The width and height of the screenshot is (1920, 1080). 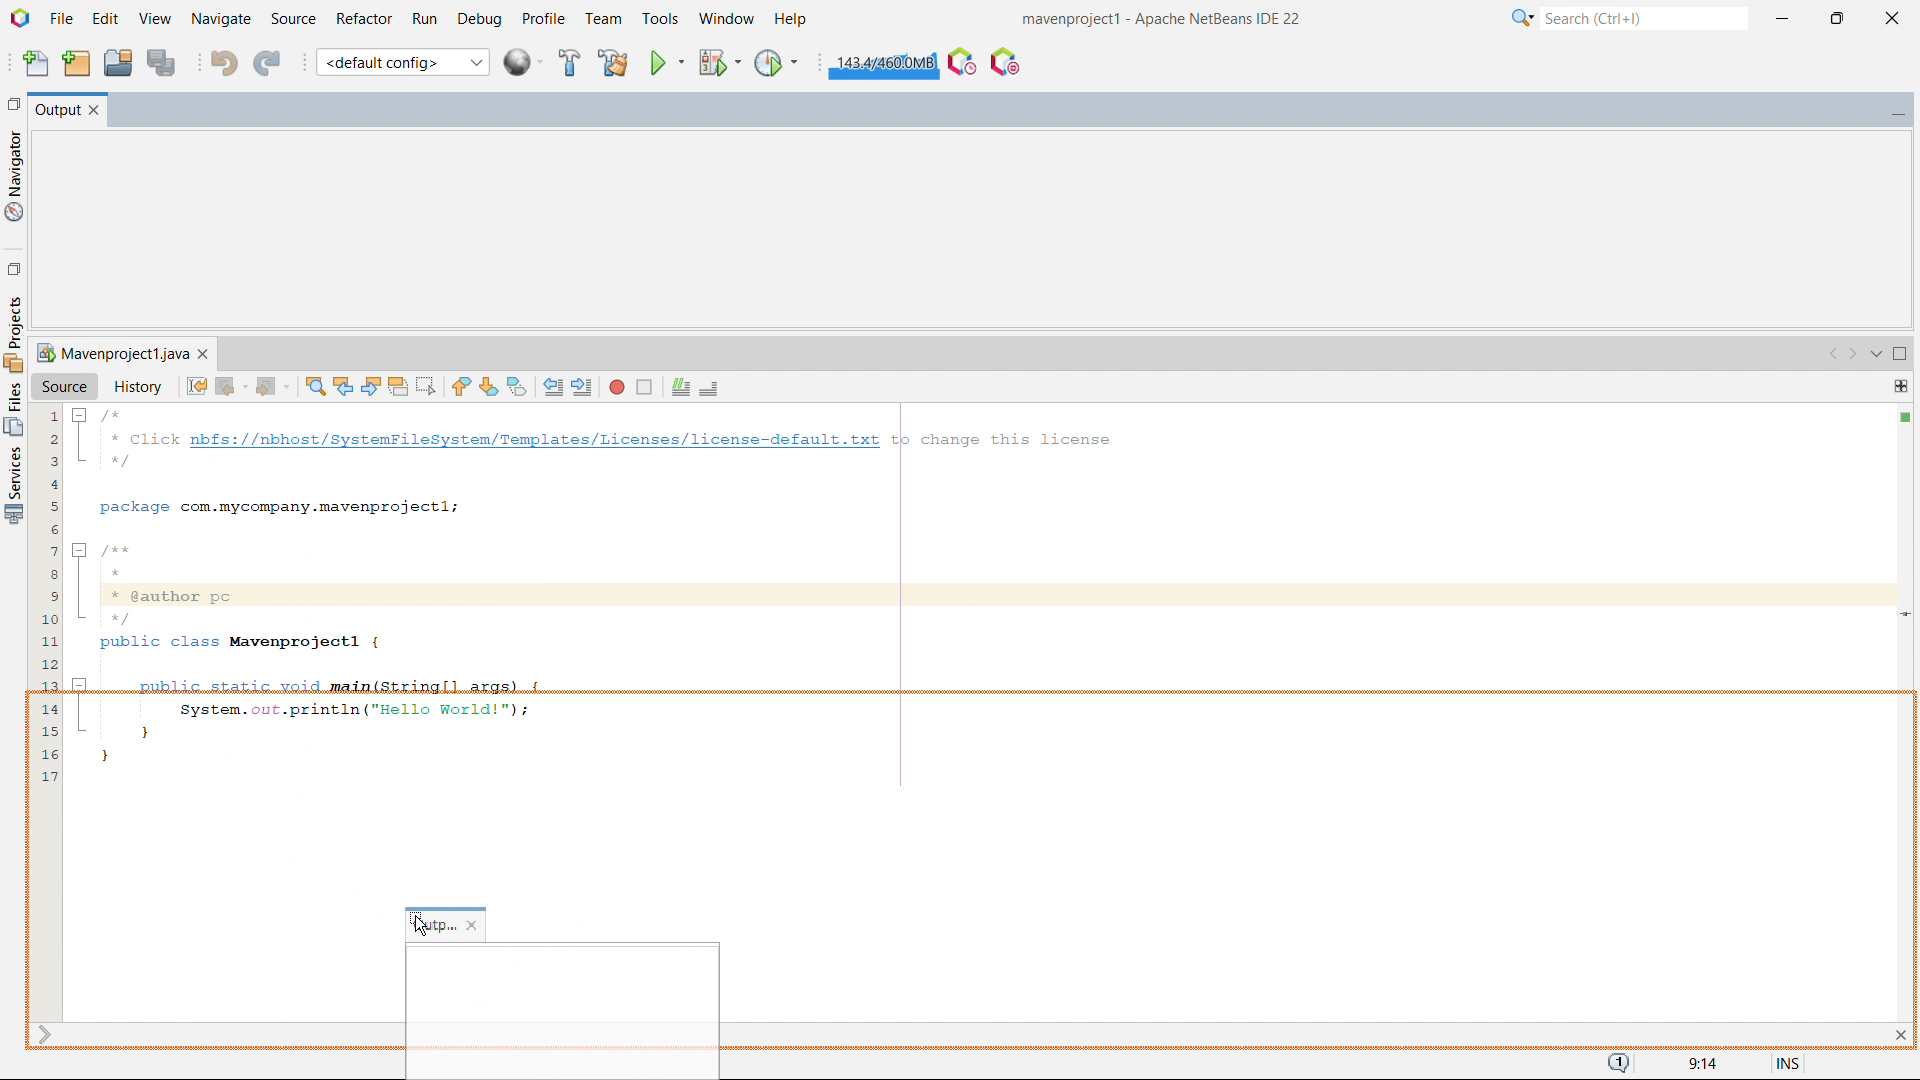 What do you see at coordinates (543, 20) in the screenshot?
I see `profile` at bounding box center [543, 20].